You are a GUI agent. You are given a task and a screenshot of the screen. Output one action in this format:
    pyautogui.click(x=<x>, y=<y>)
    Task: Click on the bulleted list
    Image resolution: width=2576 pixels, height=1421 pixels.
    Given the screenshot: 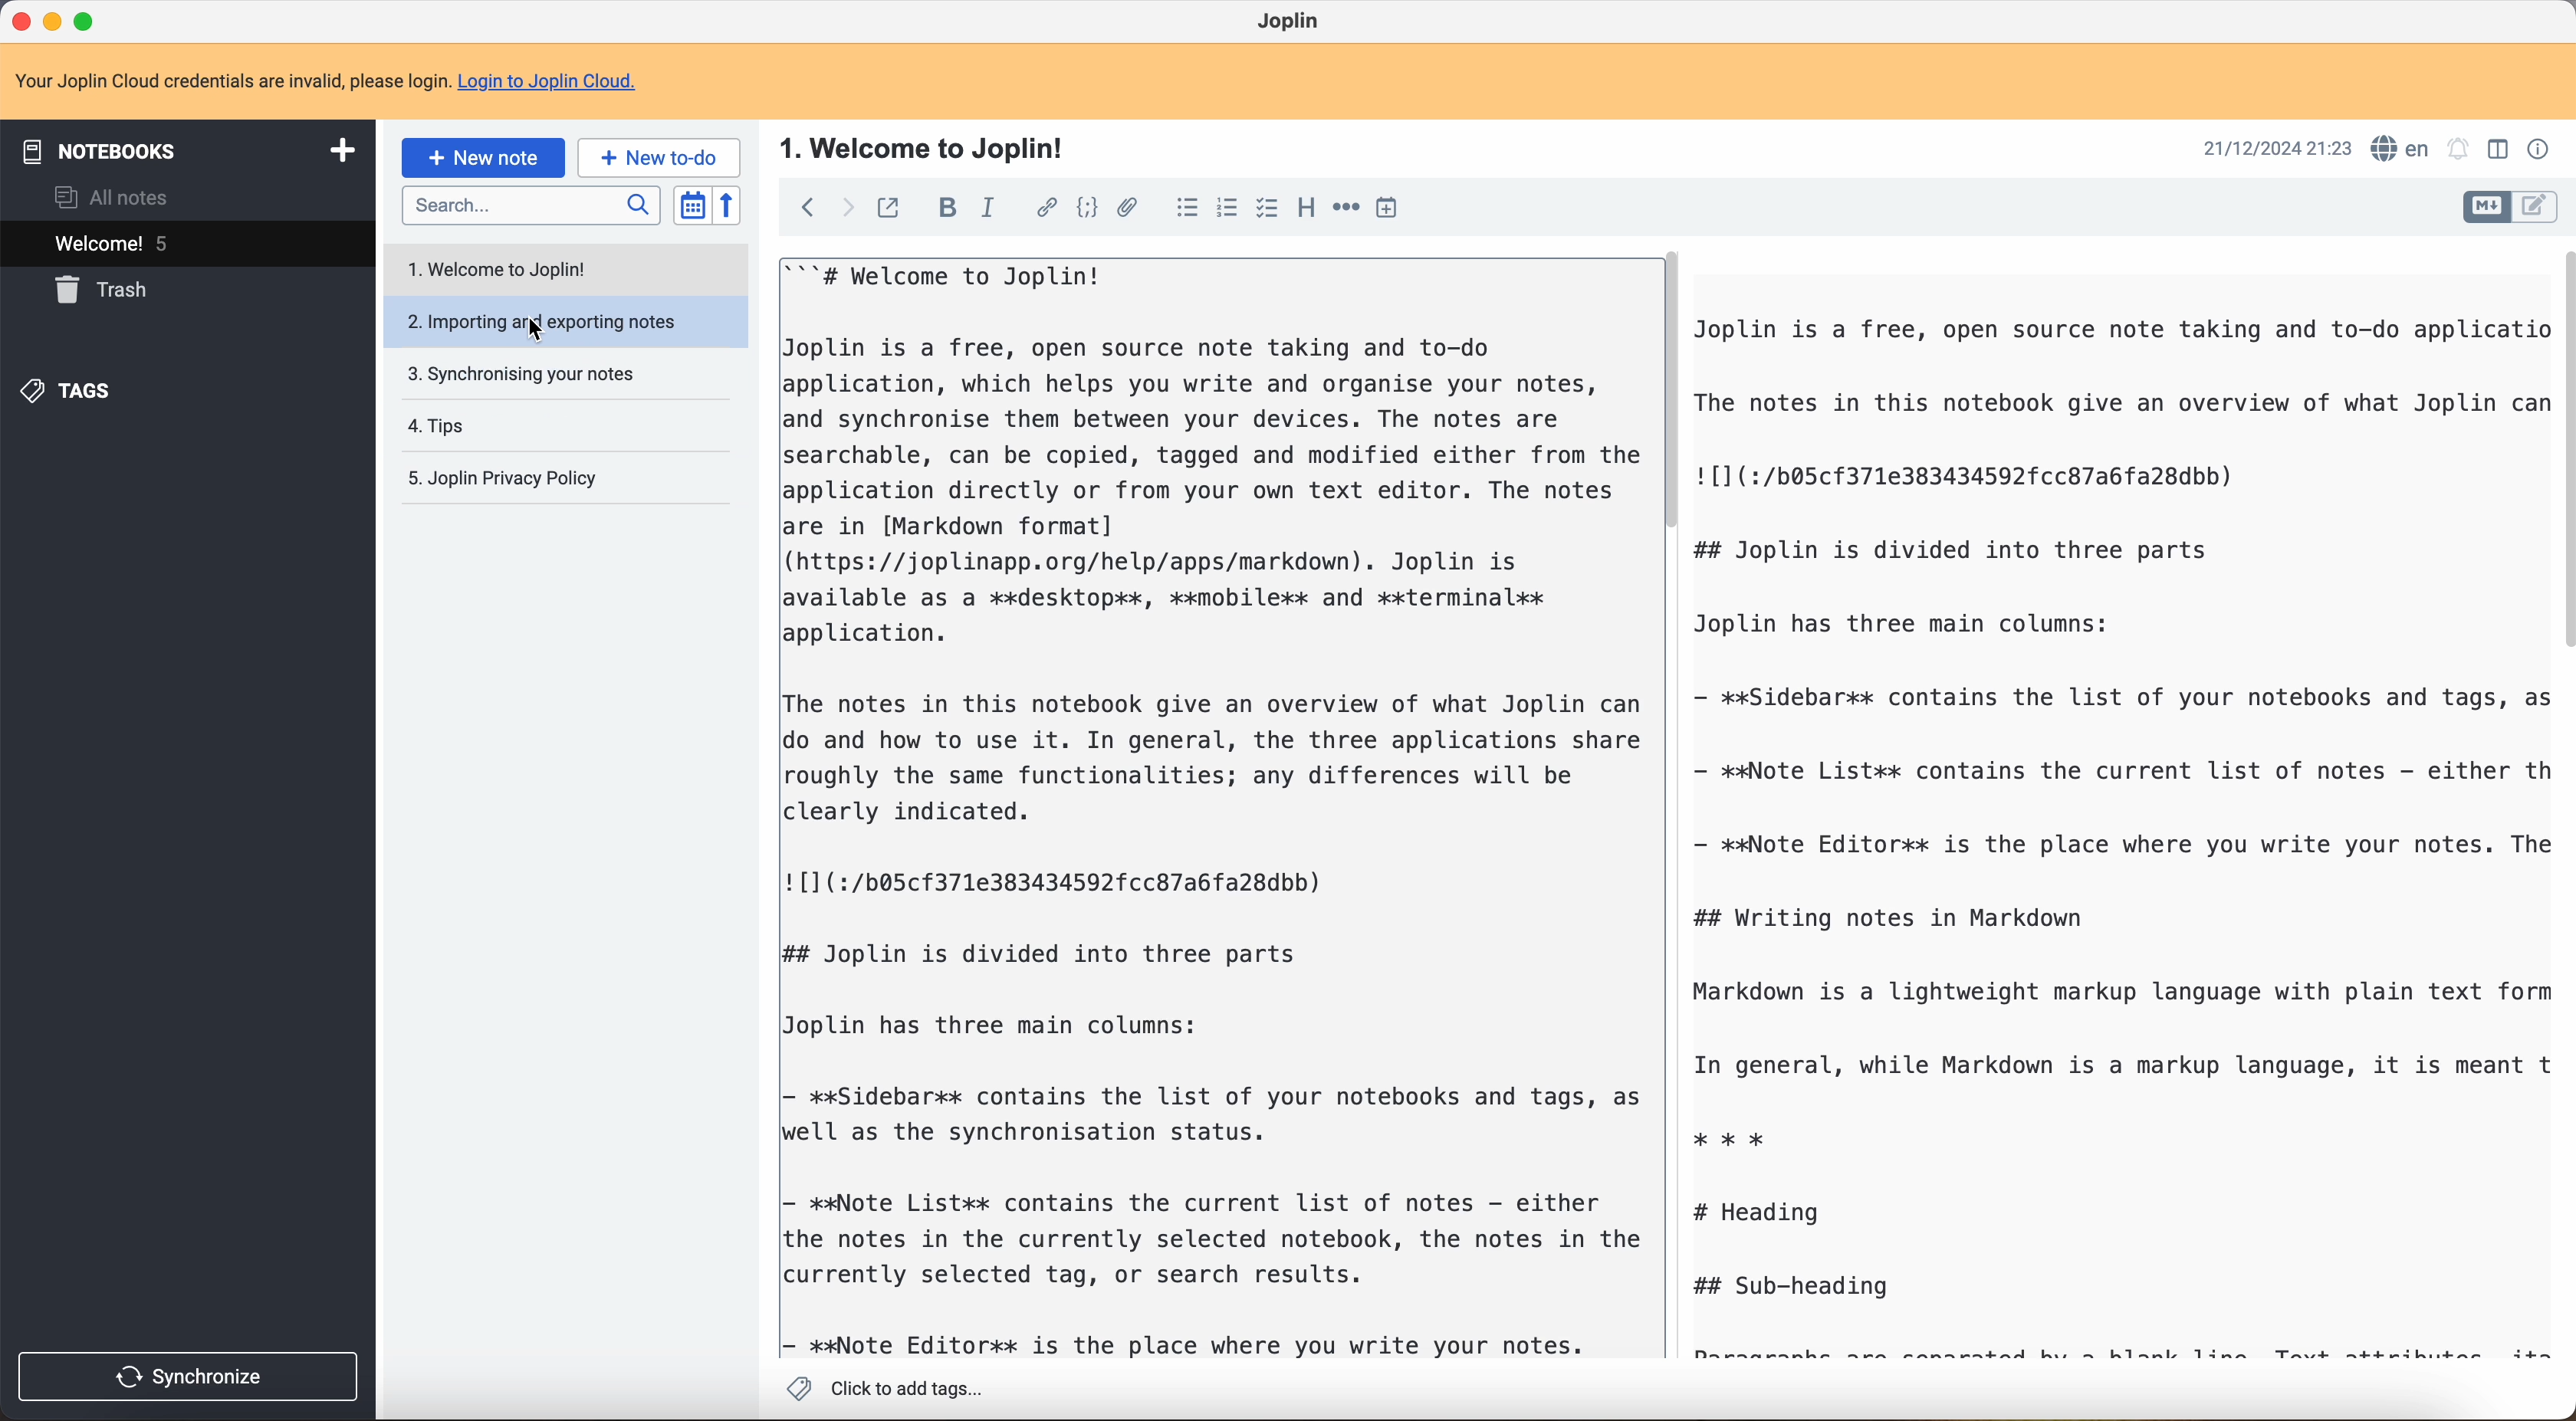 What is the action you would take?
    pyautogui.click(x=1182, y=210)
    